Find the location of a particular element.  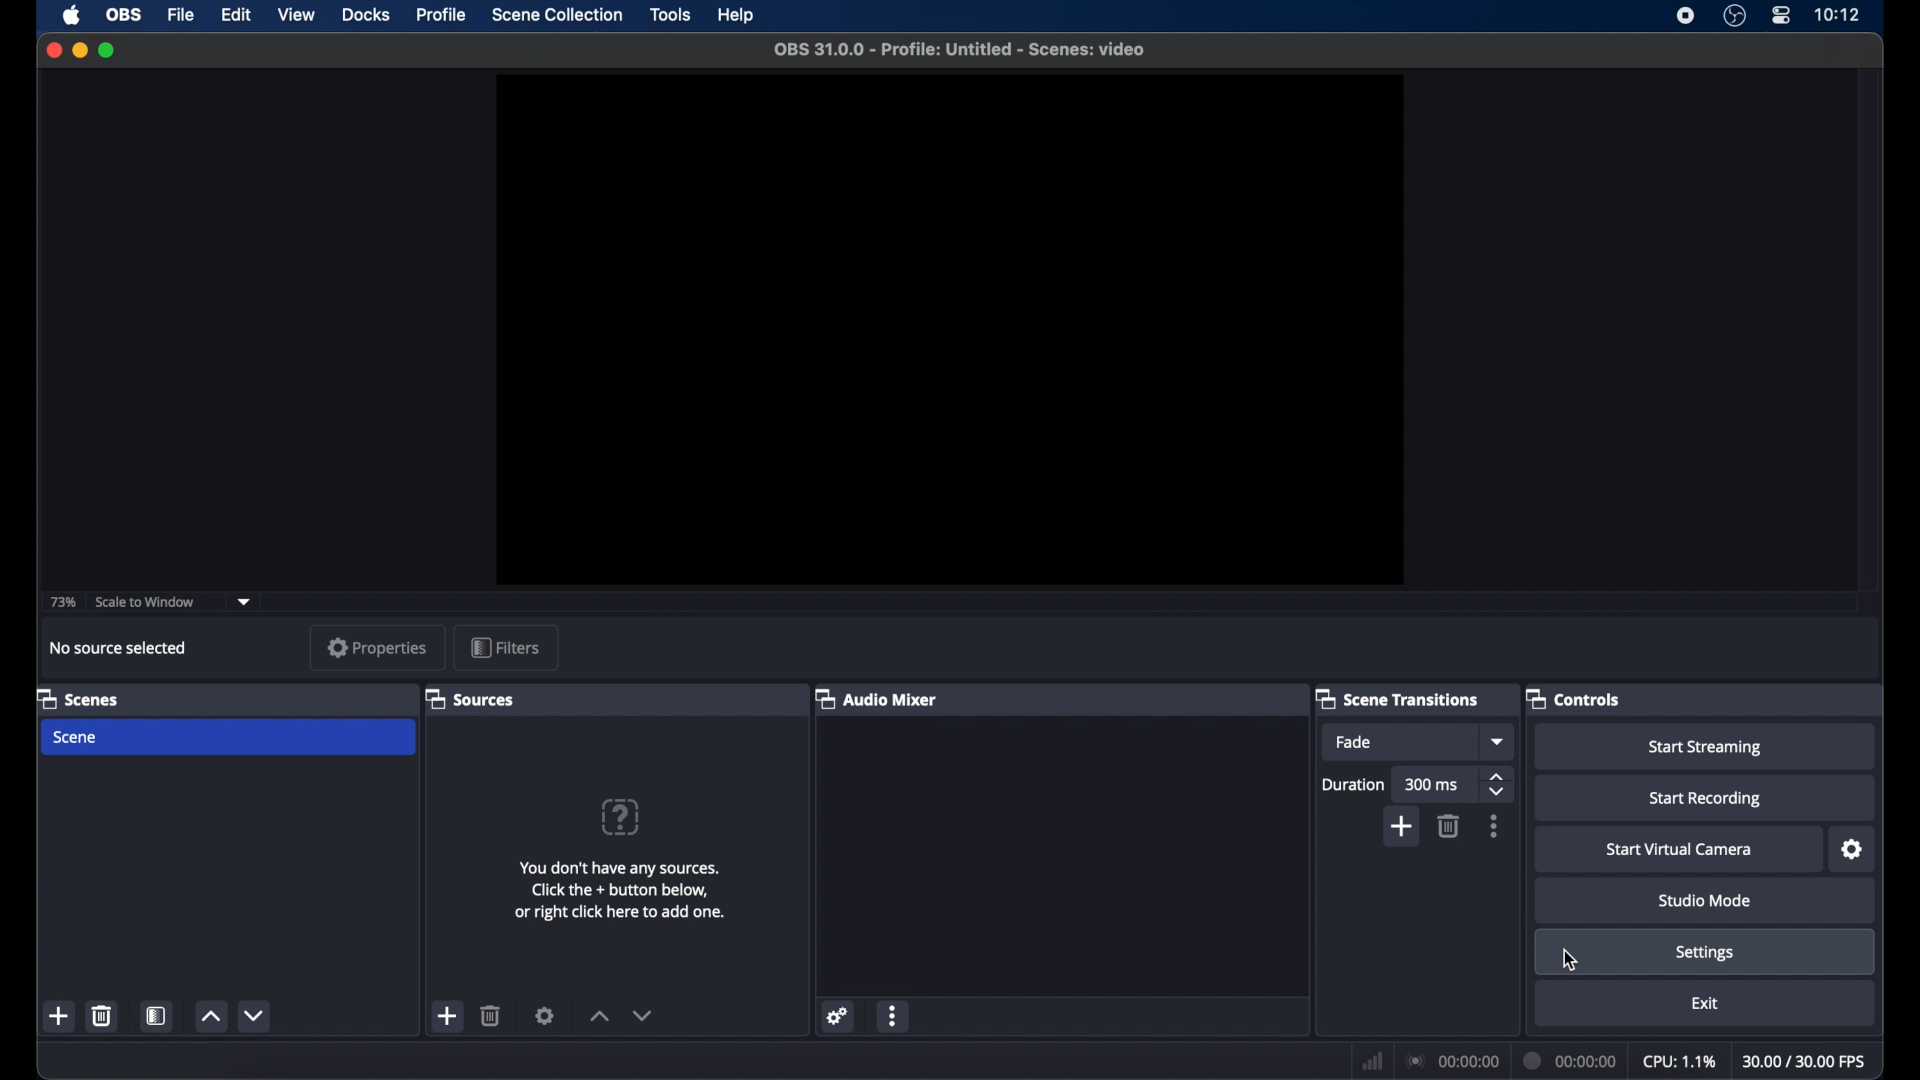

add is located at coordinates (1403, 826).